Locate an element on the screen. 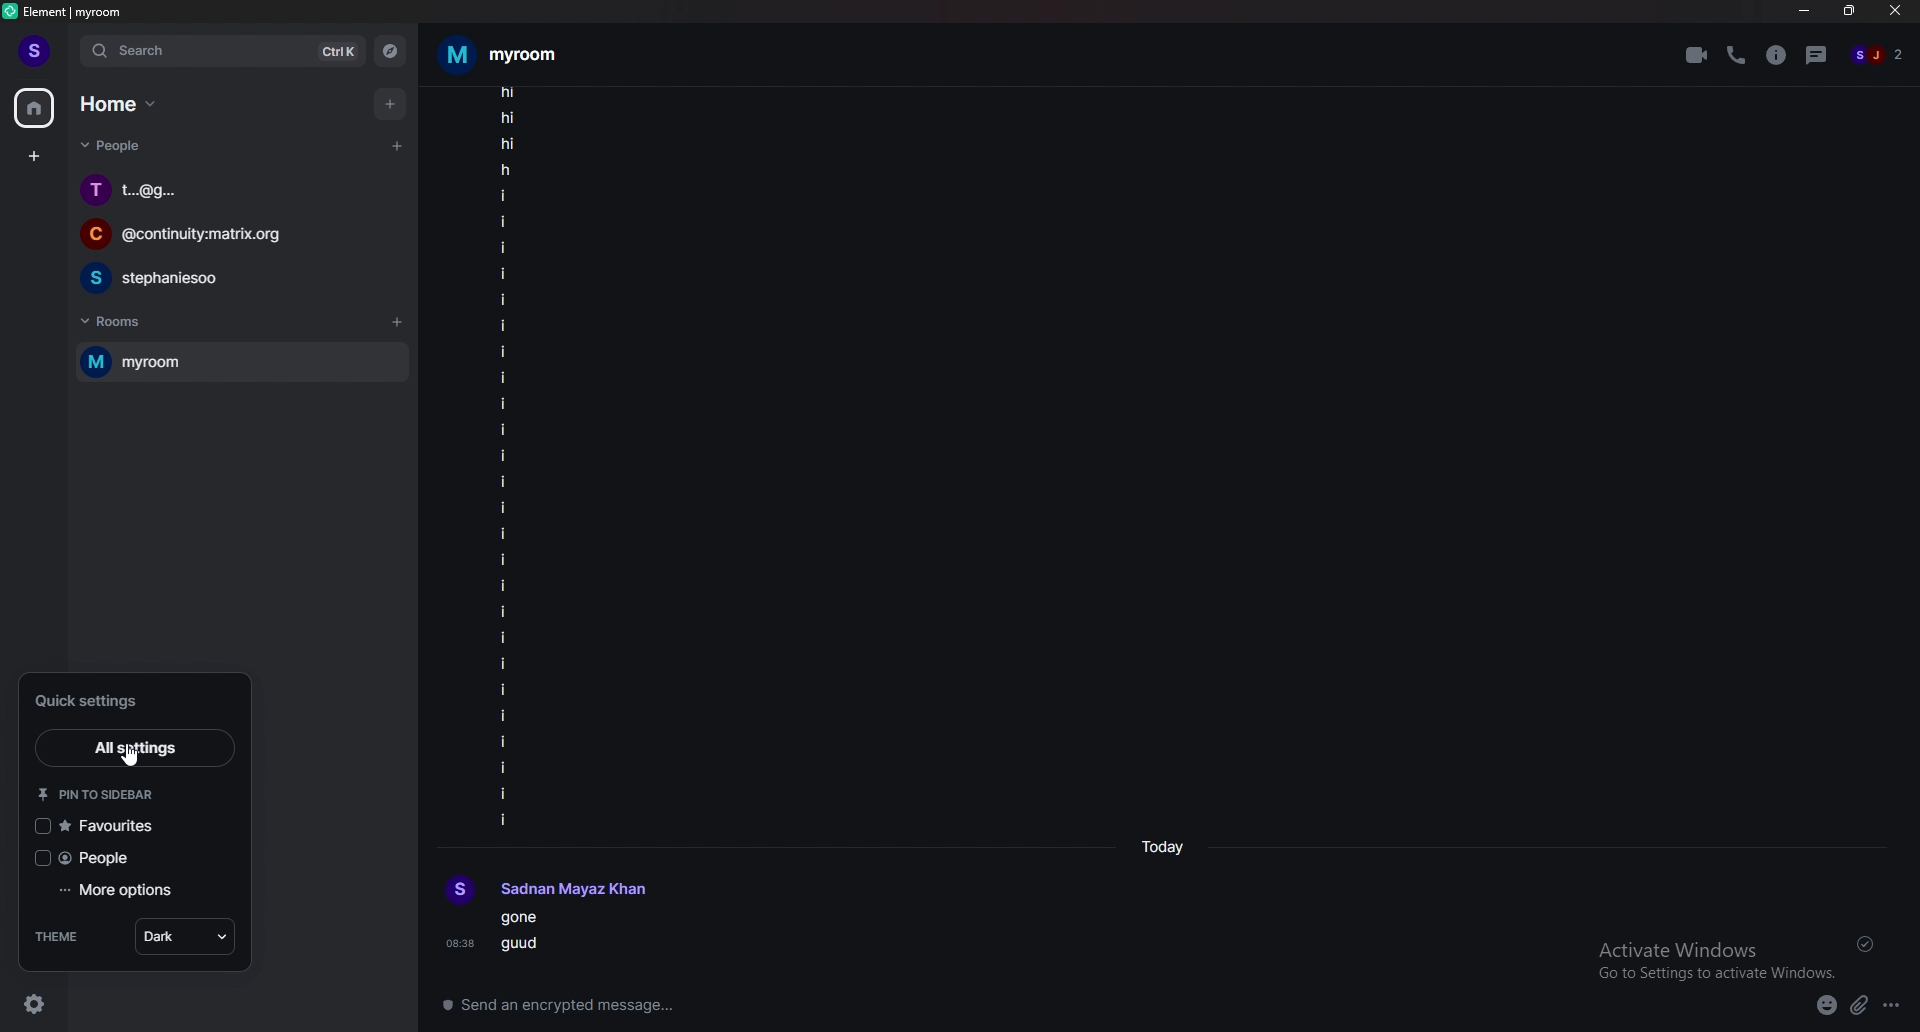 The height and width of the screenshot is (1032, 1920). search bar is located at coordinates (224, 49).